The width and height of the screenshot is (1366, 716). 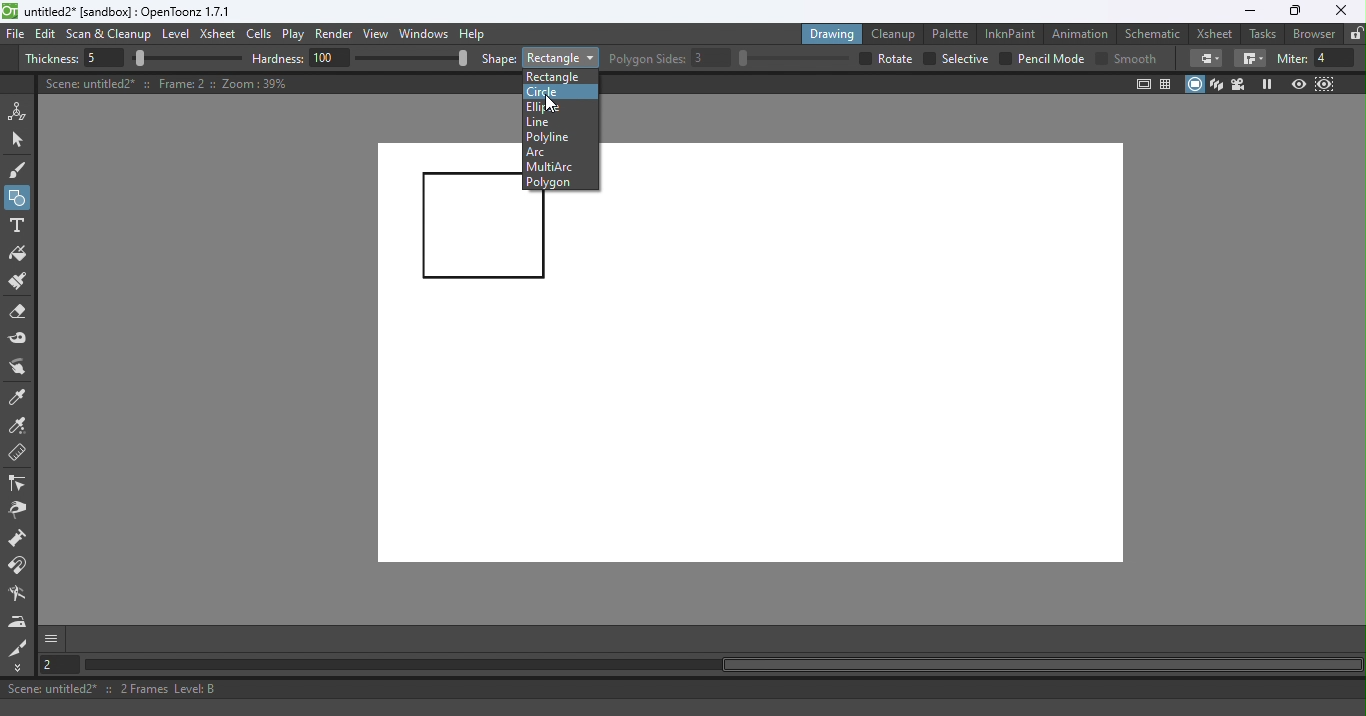 I want to click on Edit, so click(x=48, y=34).